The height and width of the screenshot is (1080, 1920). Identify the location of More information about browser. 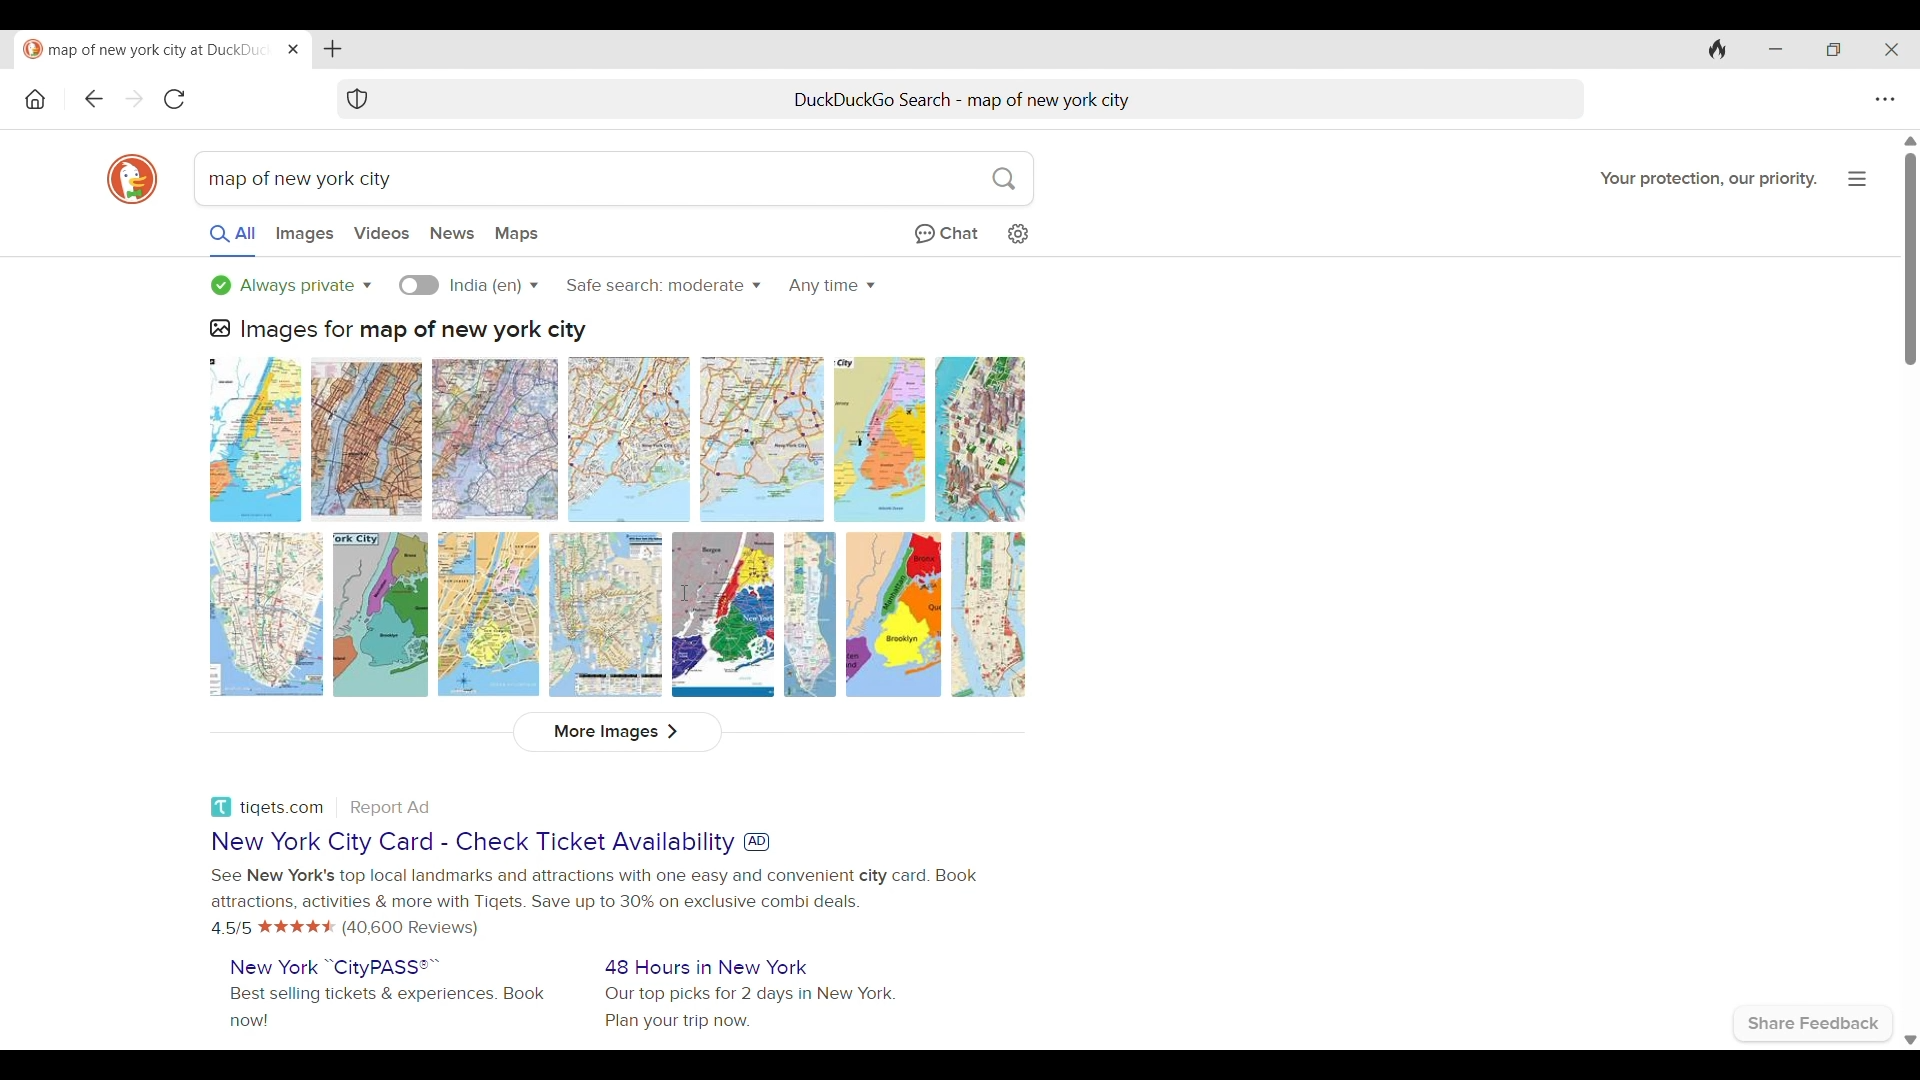
(1858, 179).